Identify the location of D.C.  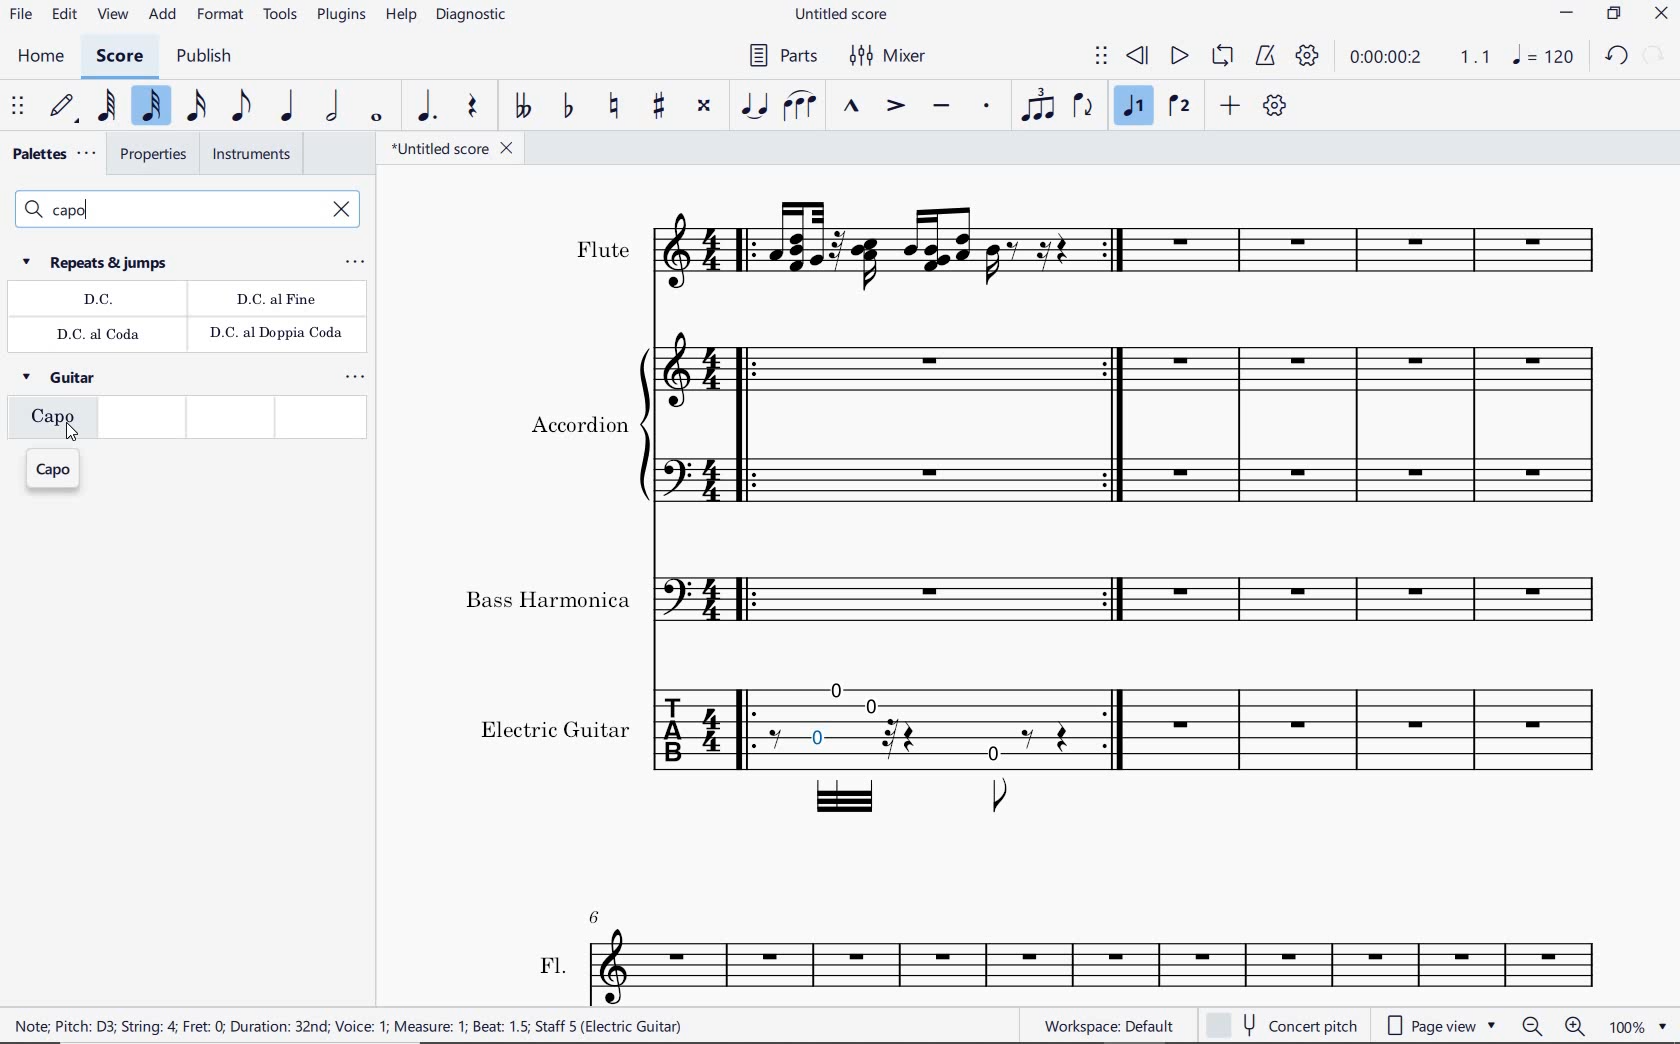
(98, 301).